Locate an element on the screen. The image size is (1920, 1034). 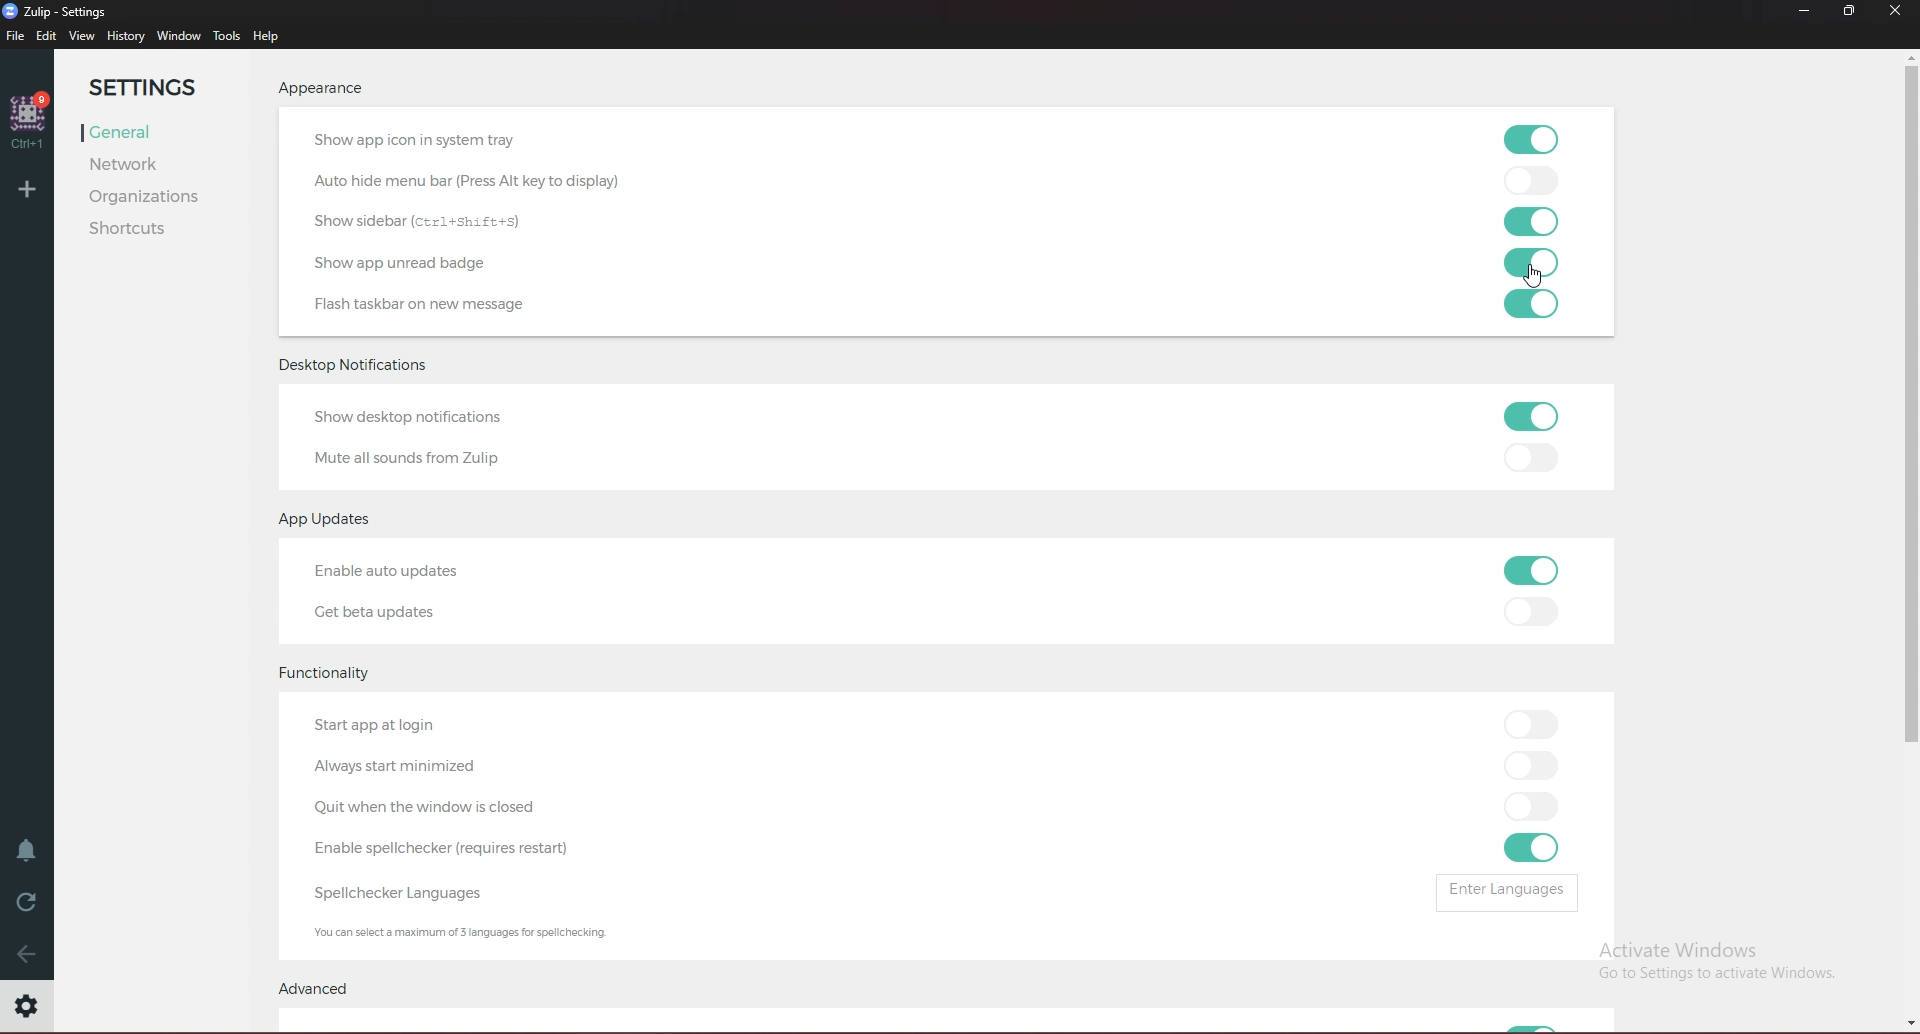
view is located at coordinates (85, 36).